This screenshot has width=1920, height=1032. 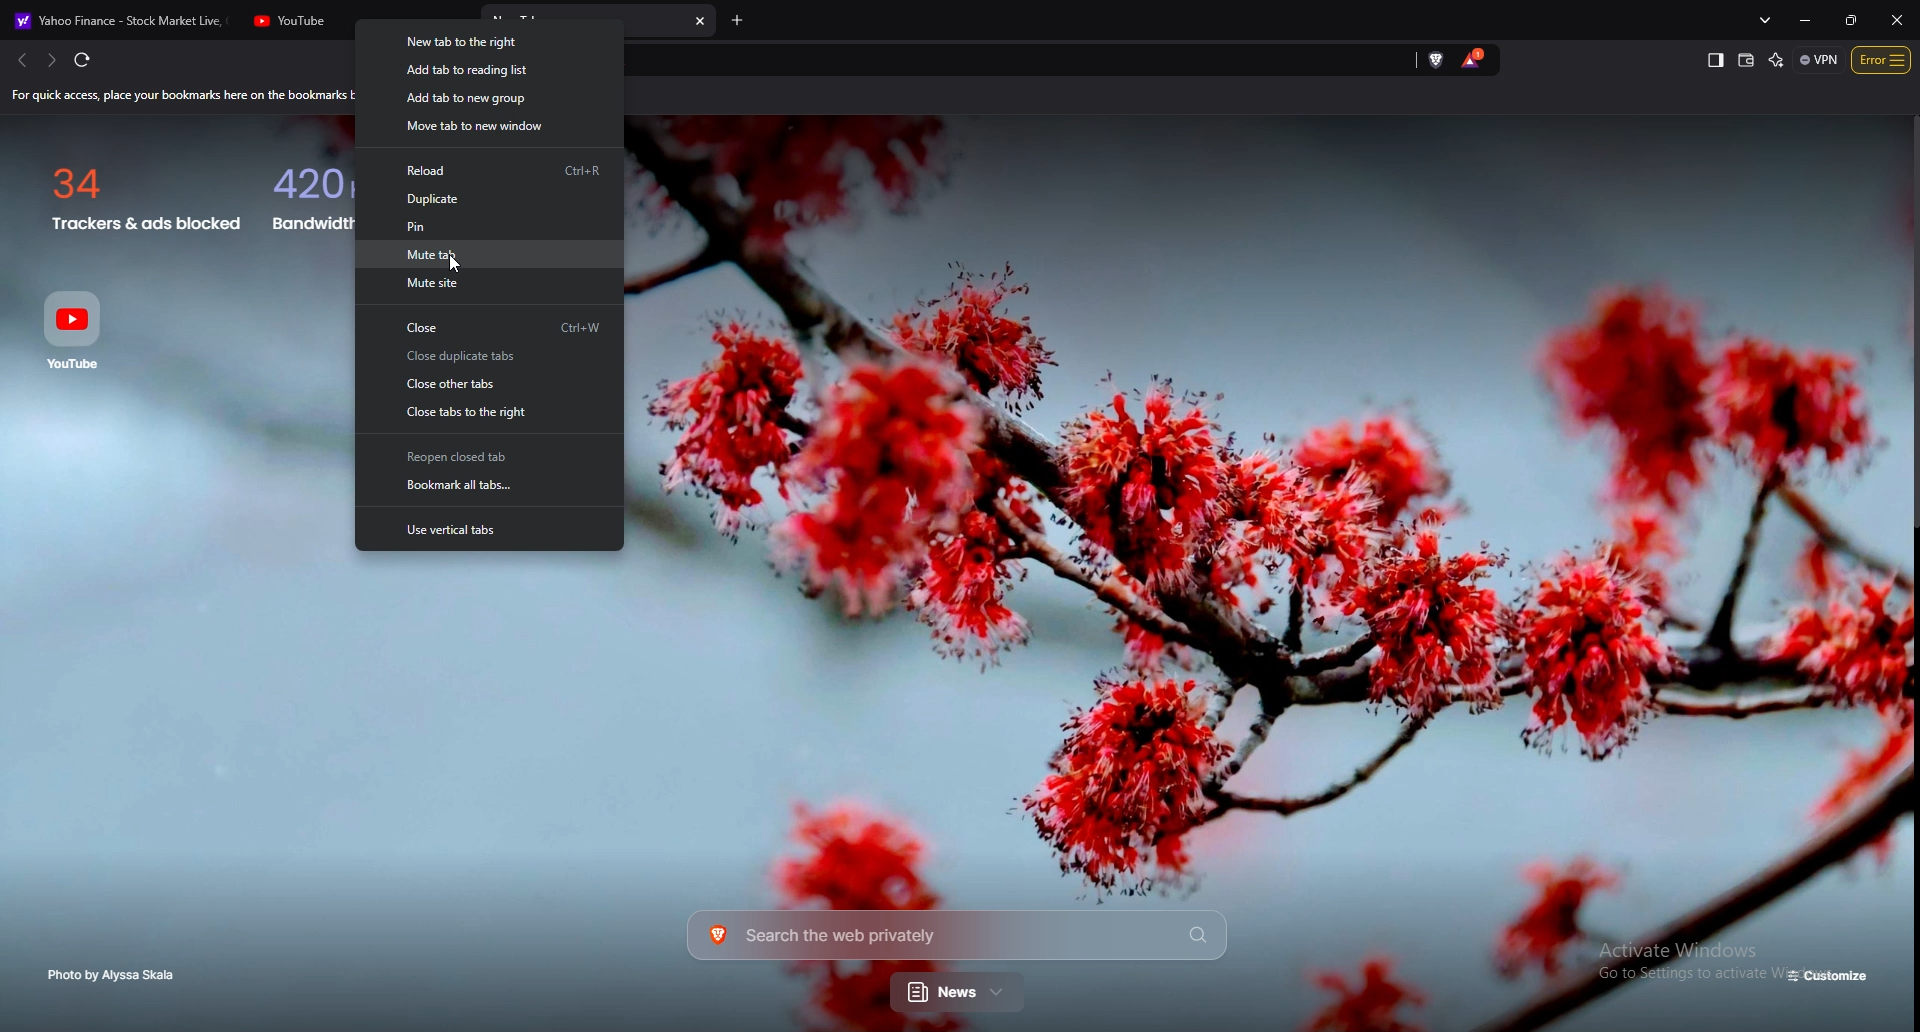 I want to click on Youtube, so click(x=79, y=329).